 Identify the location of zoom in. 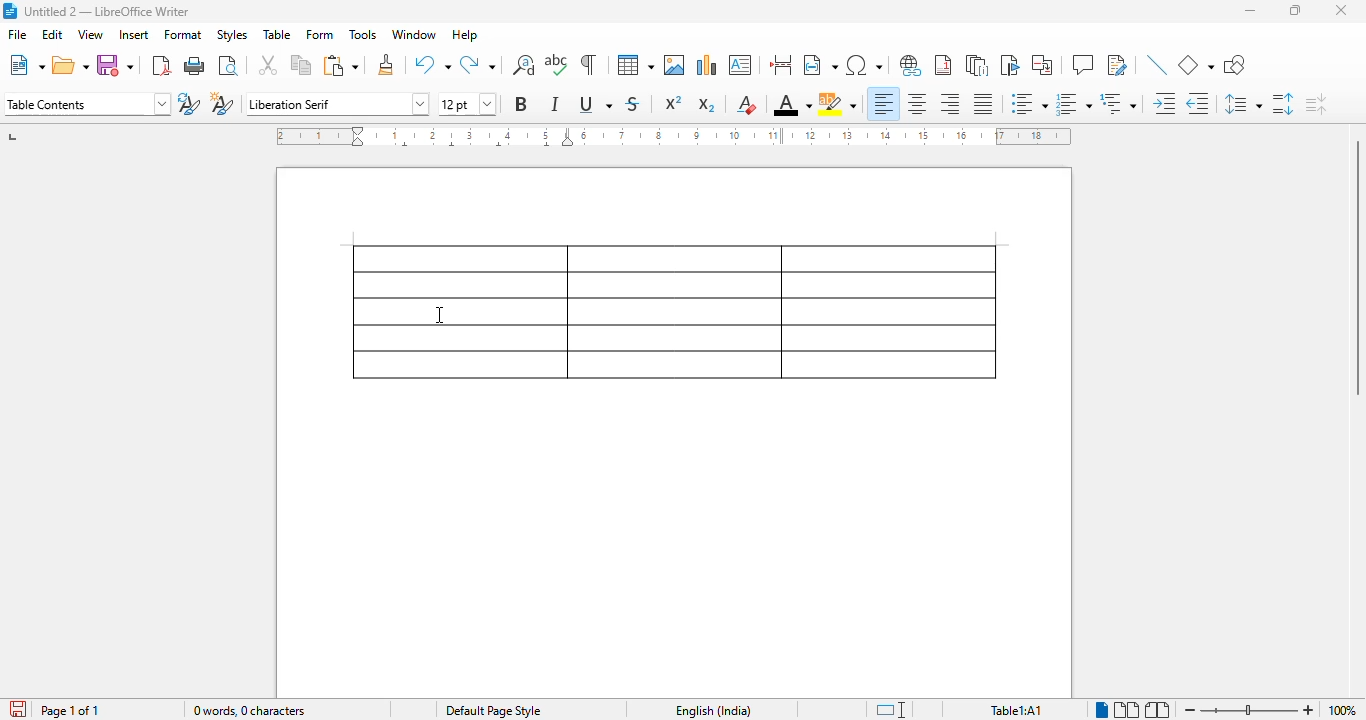
(1309, 710).